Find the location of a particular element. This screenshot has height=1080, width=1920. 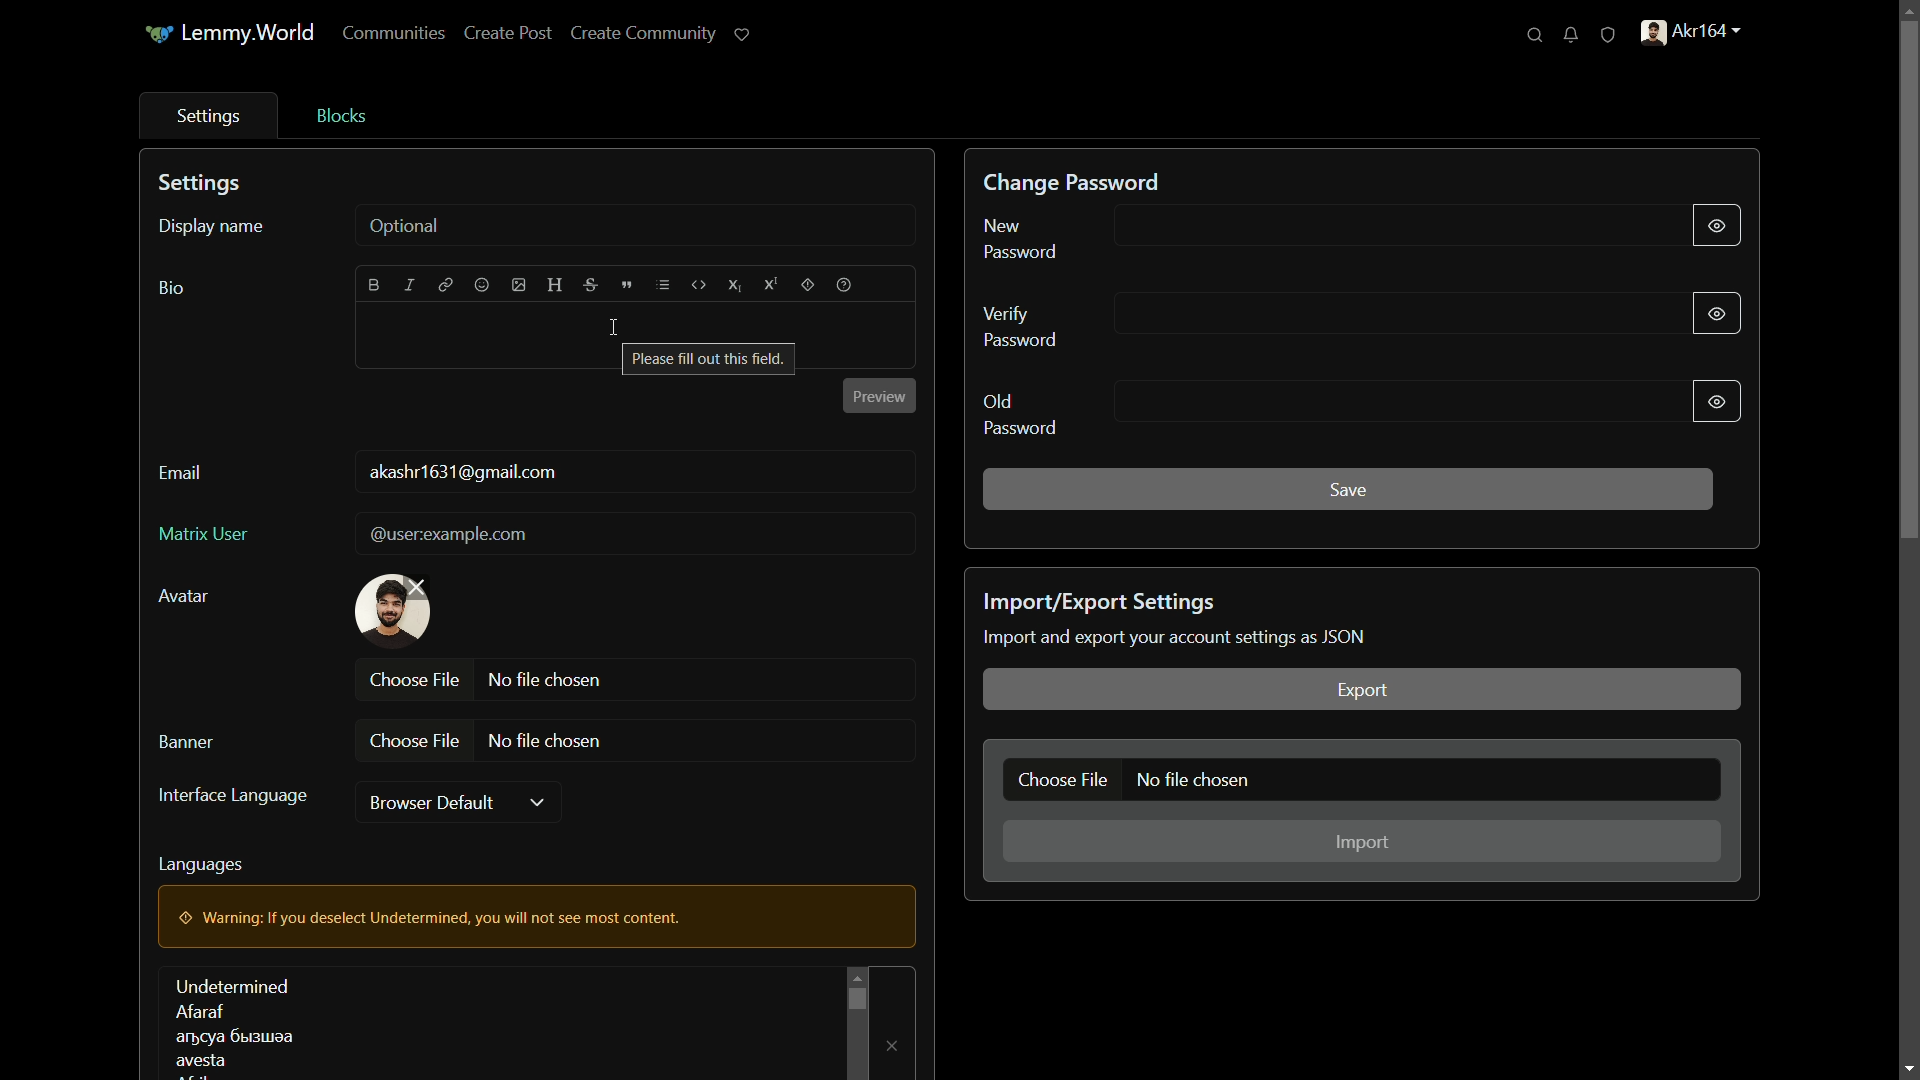

quote is located at coordinates (627, 286).